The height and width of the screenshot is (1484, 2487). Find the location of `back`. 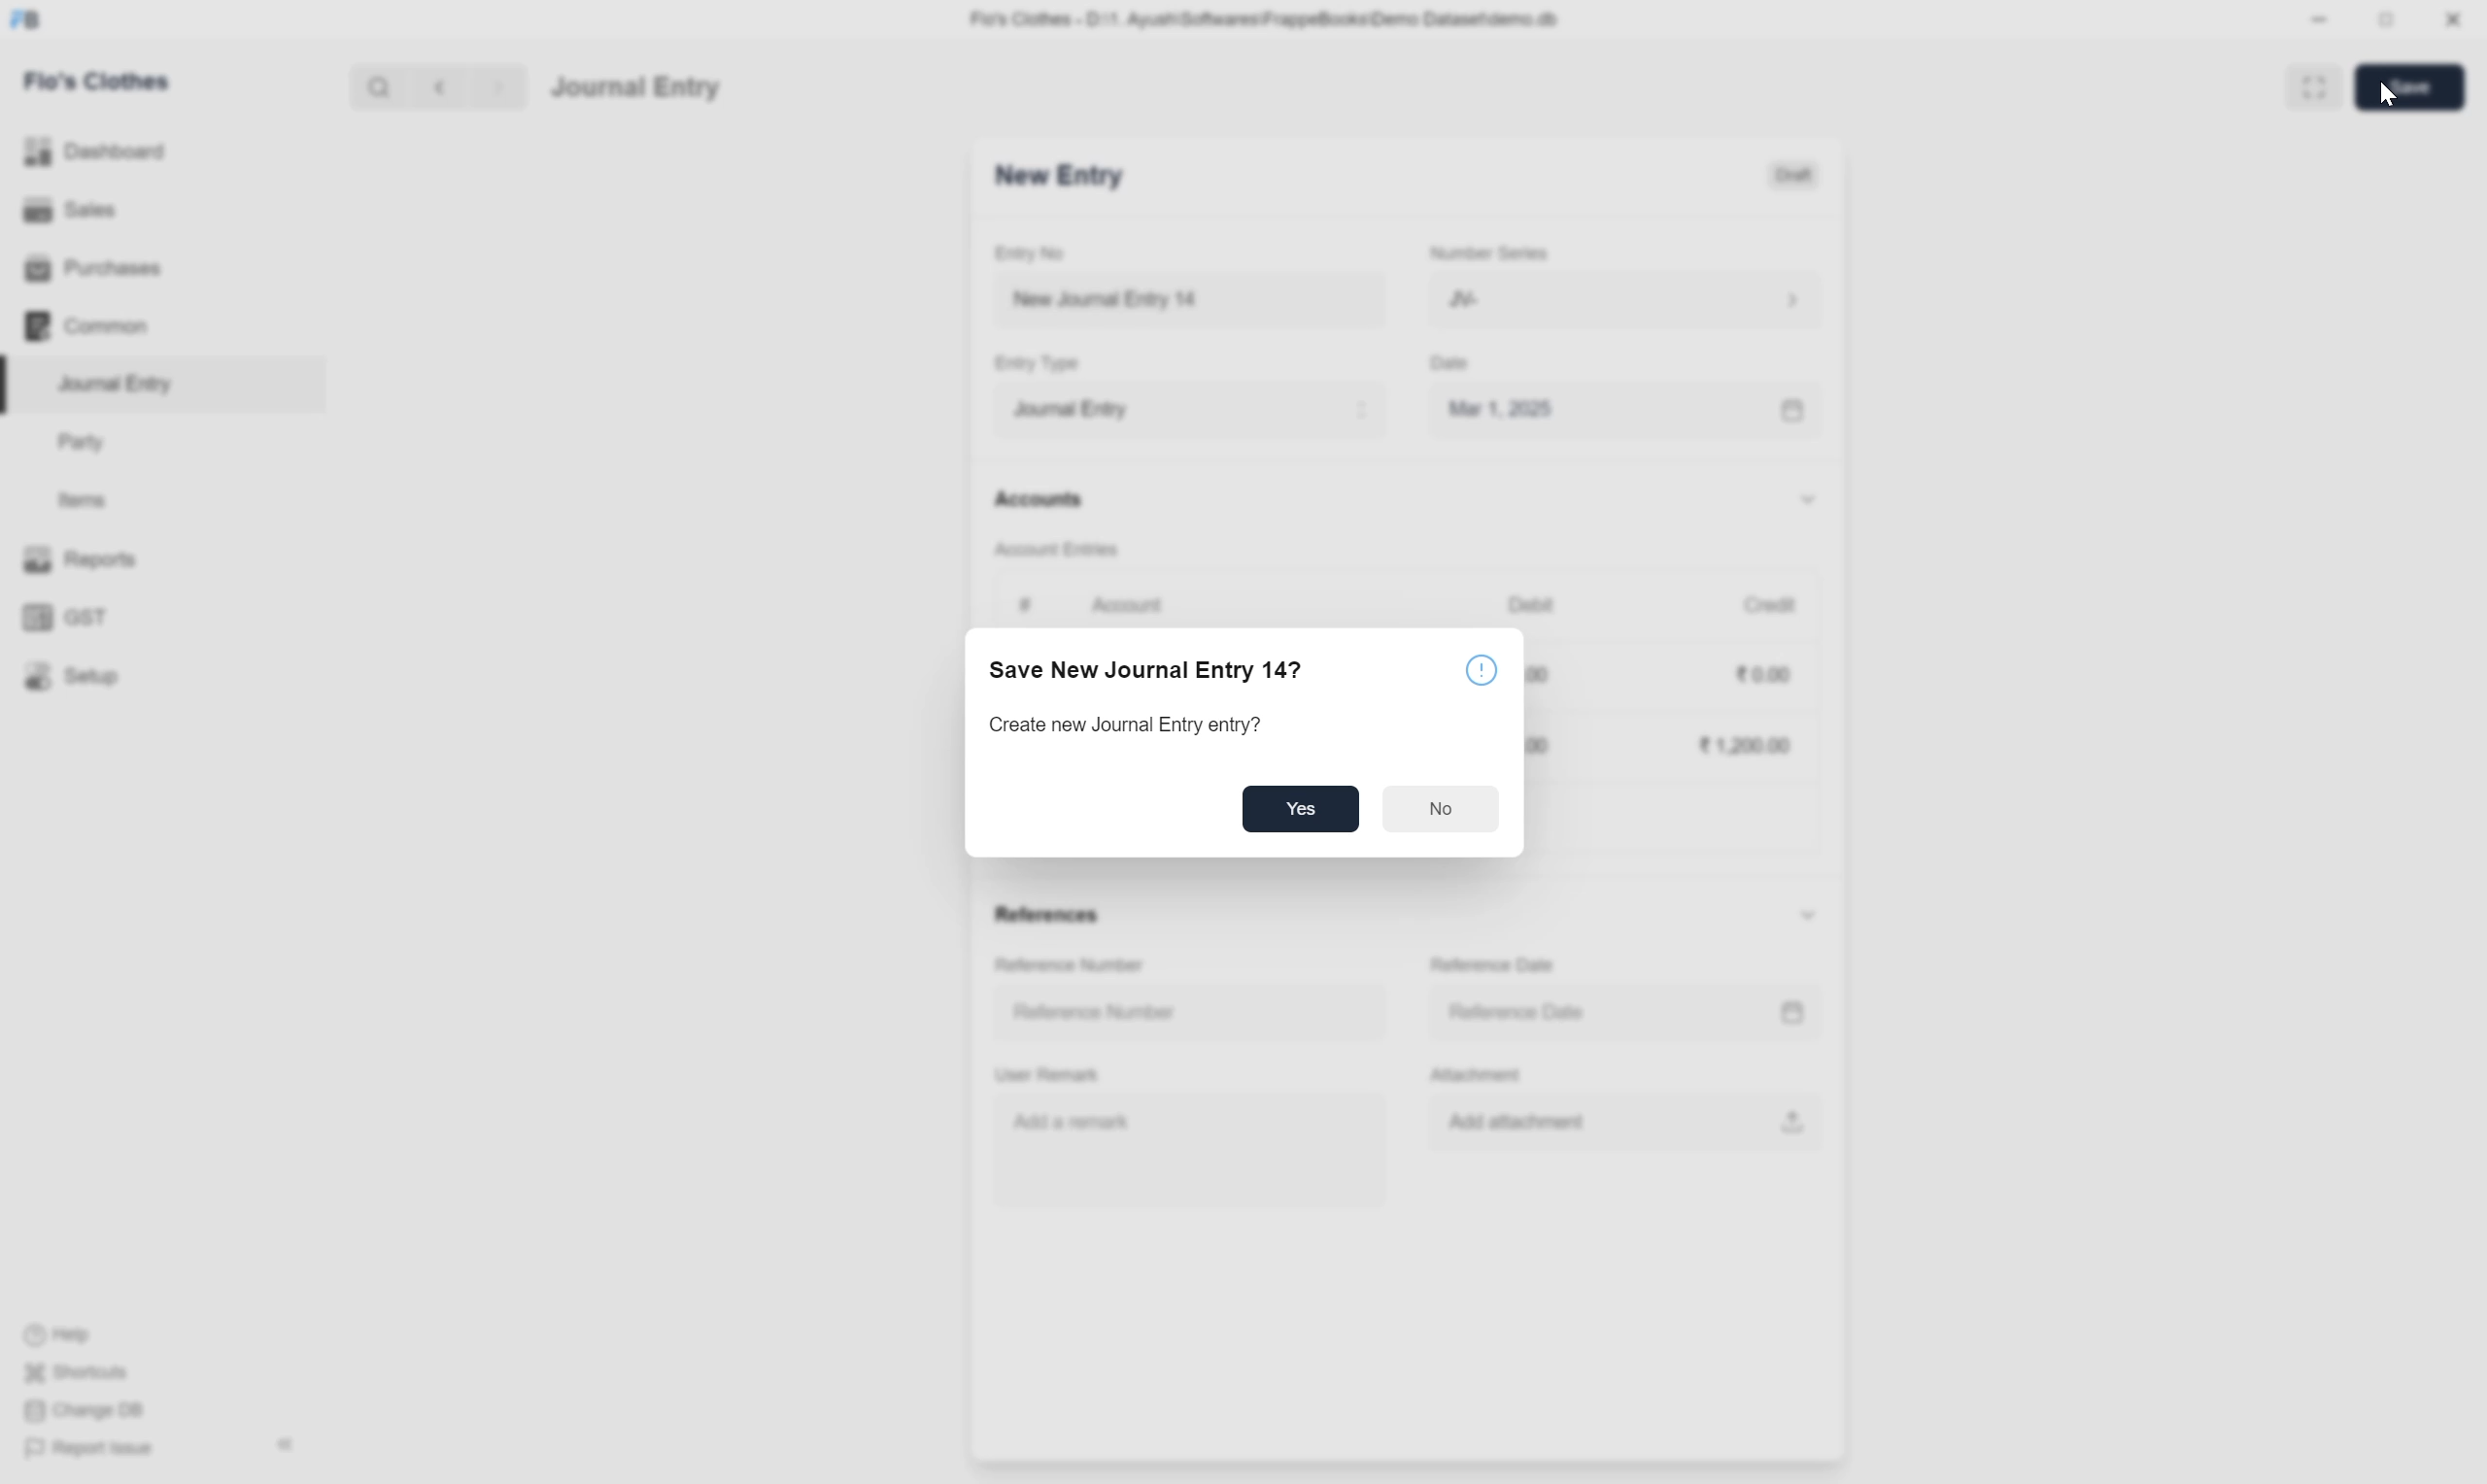

back is located at coordinates (435, 87).